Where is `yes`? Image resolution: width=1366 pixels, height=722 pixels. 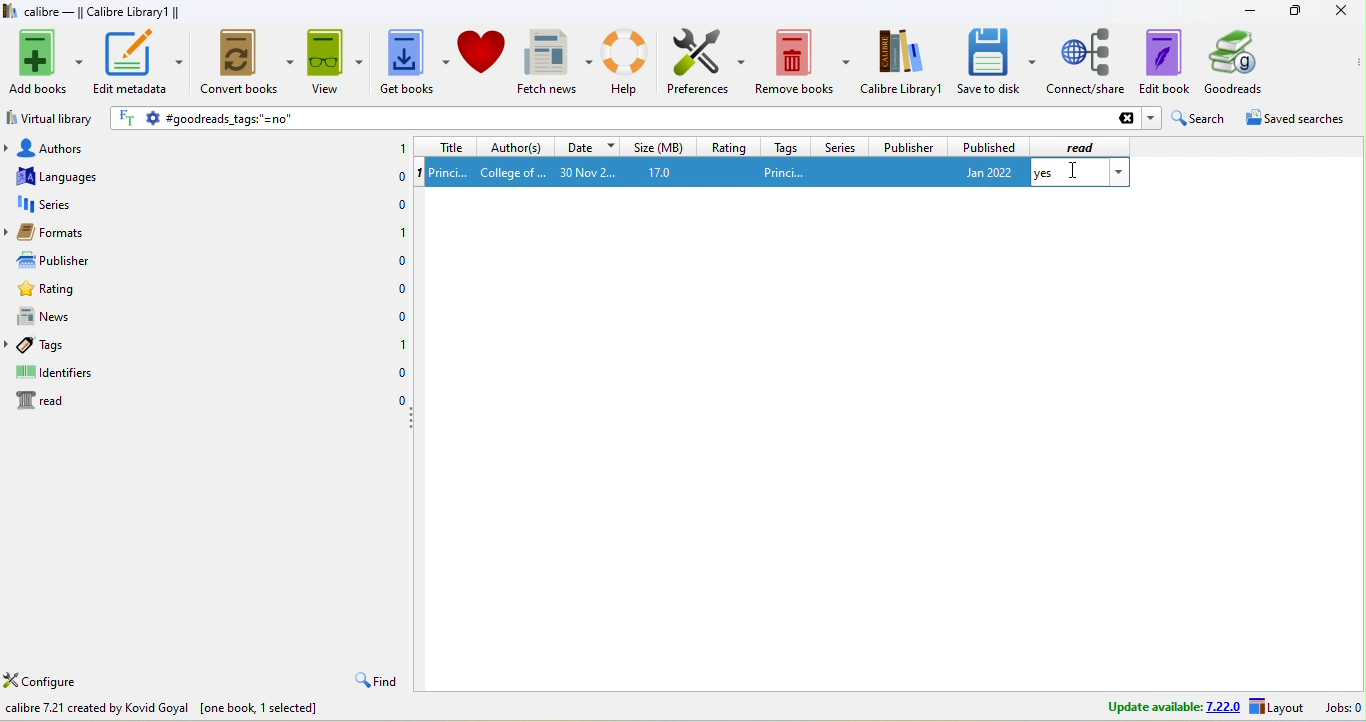
yes is located at coordinates (1042, 173).